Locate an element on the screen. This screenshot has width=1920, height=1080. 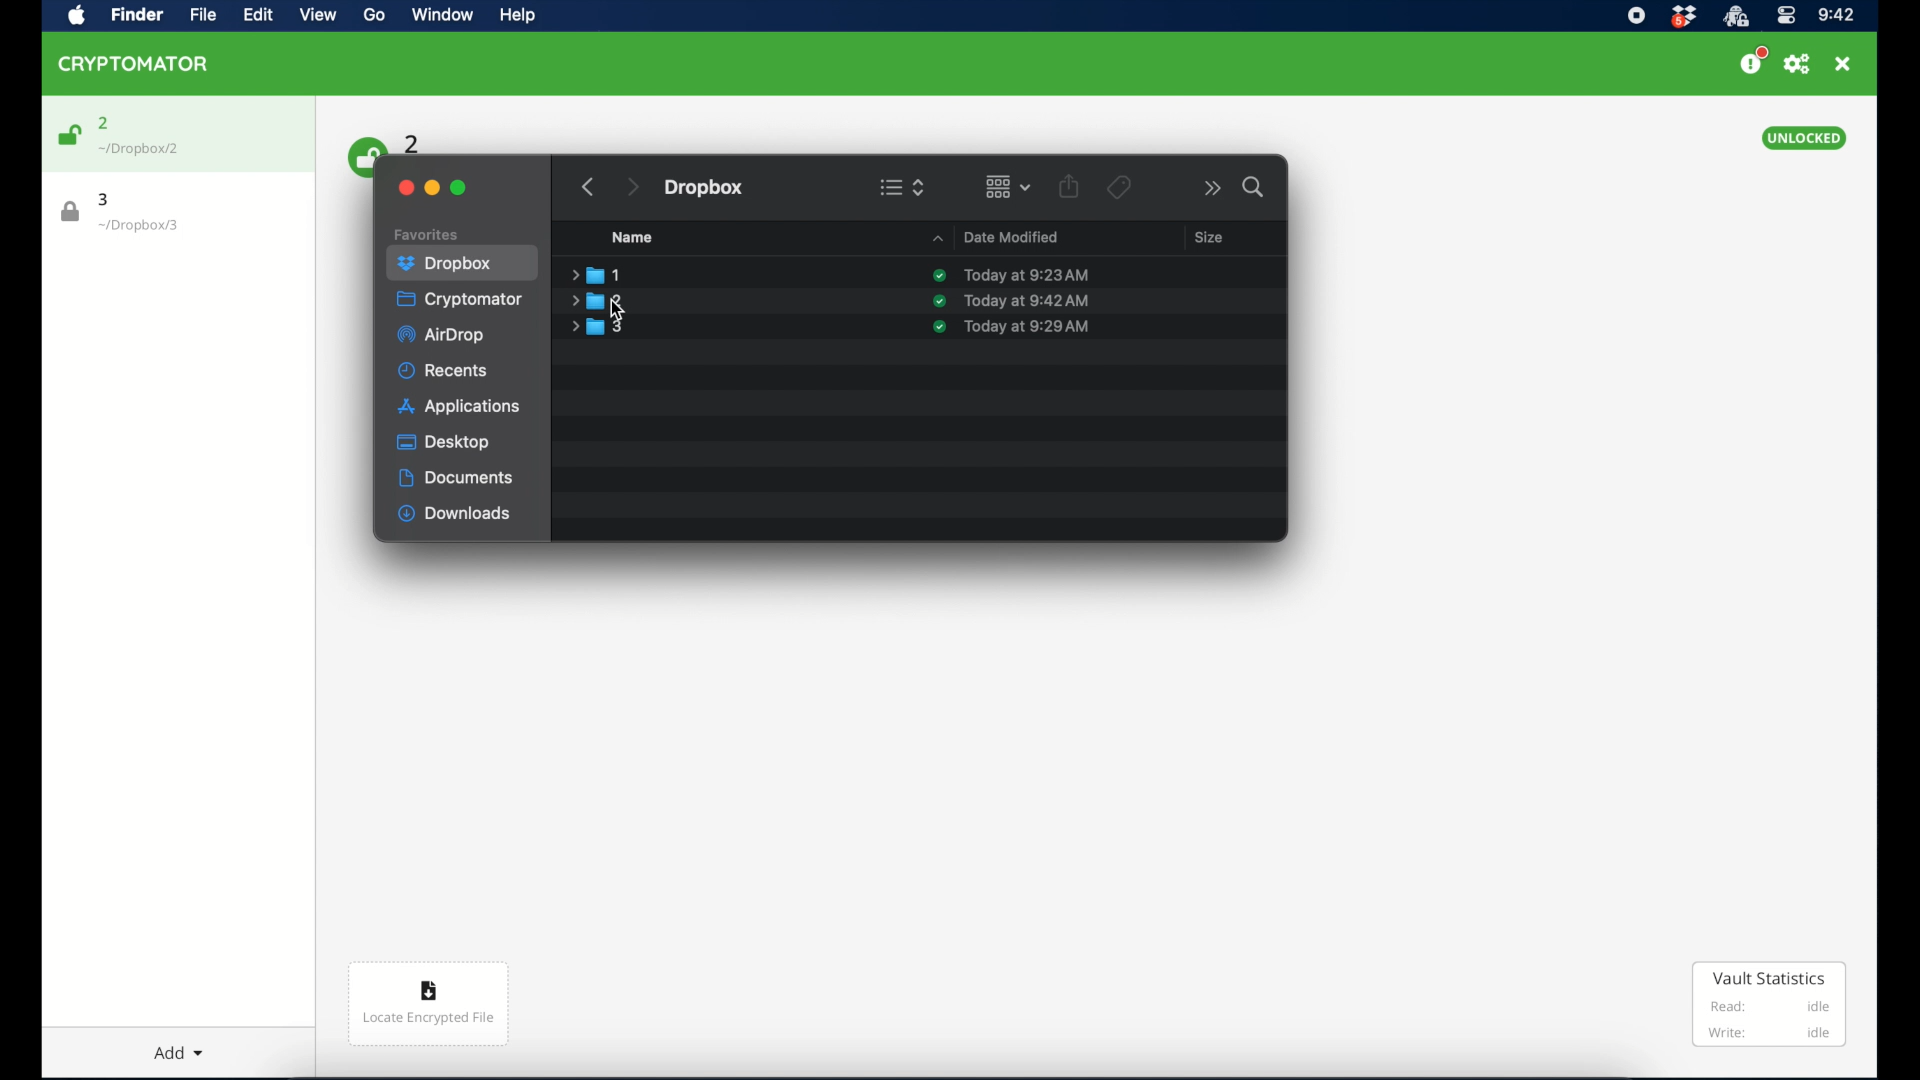
edit is located at coordinates (257, 14).